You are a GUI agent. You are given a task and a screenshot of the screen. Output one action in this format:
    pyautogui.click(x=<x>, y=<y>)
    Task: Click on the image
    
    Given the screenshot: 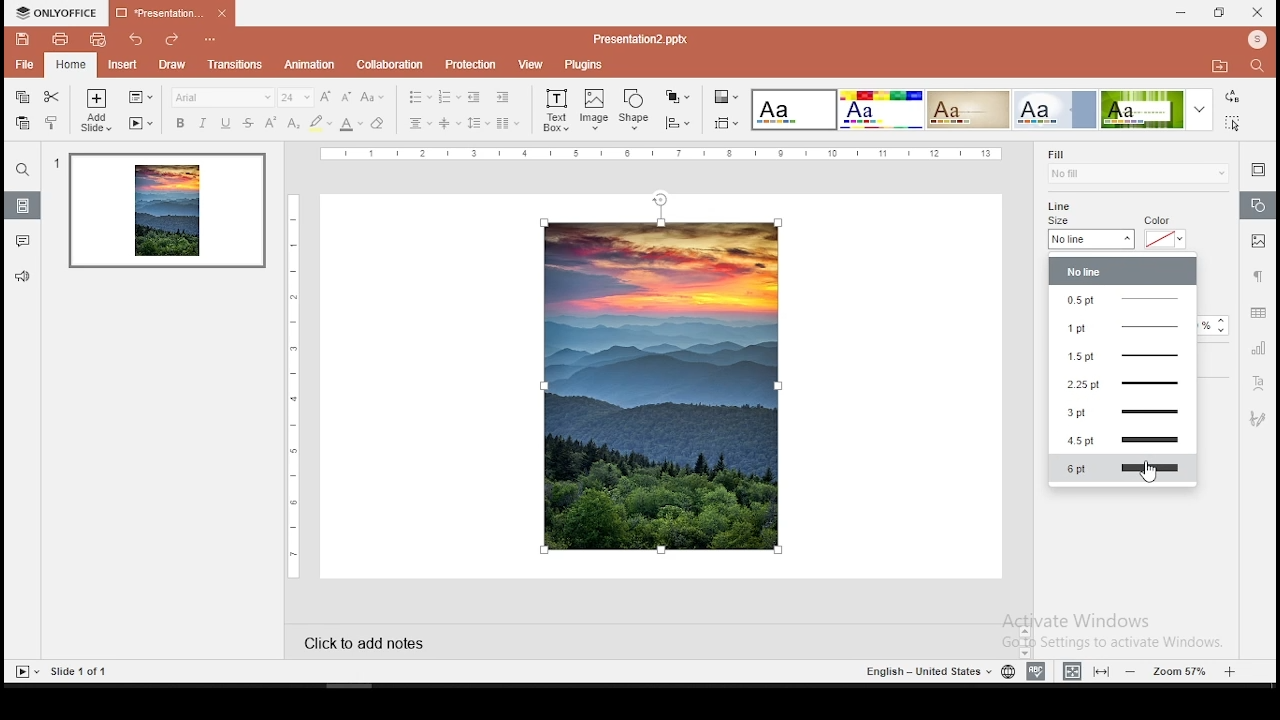 What is the action you would take?
    pyautogui.click(x=594, y=109)
    